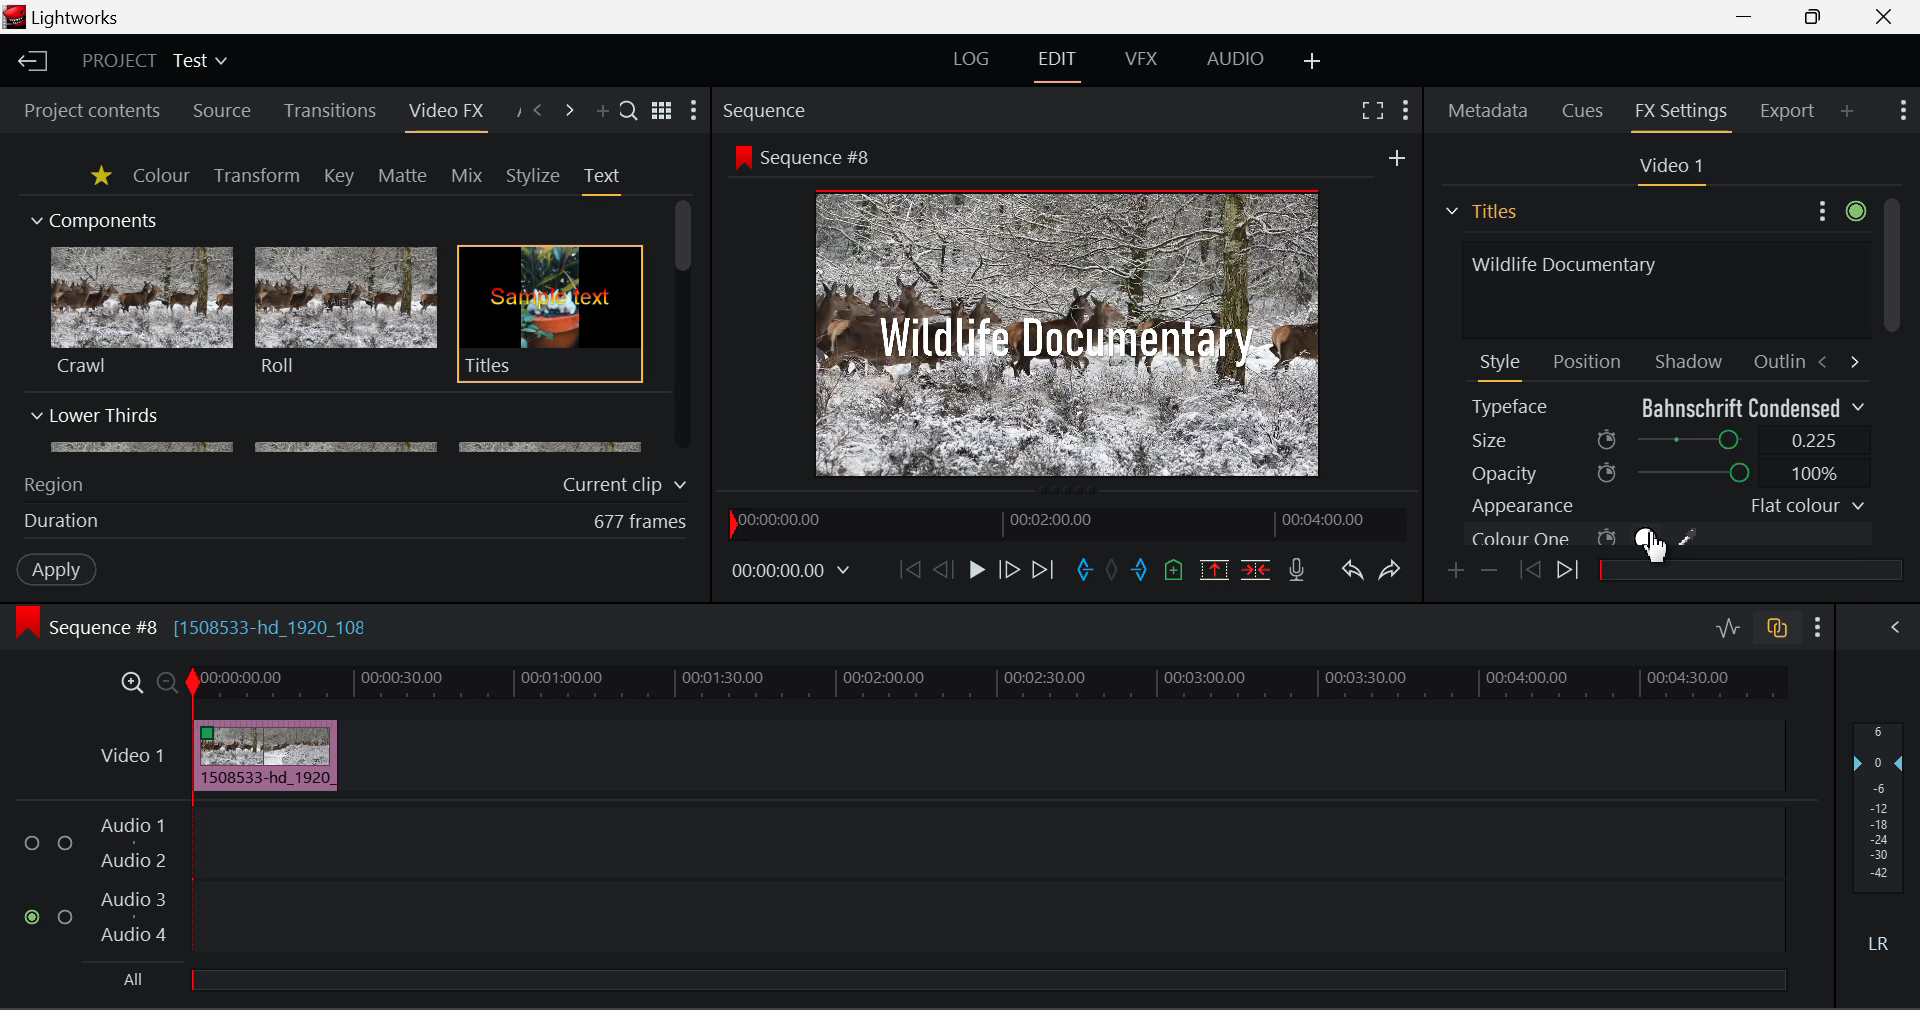  Describe the element at coordinates (572, 112) in the screenshot. I see `Next Panel` at that location.